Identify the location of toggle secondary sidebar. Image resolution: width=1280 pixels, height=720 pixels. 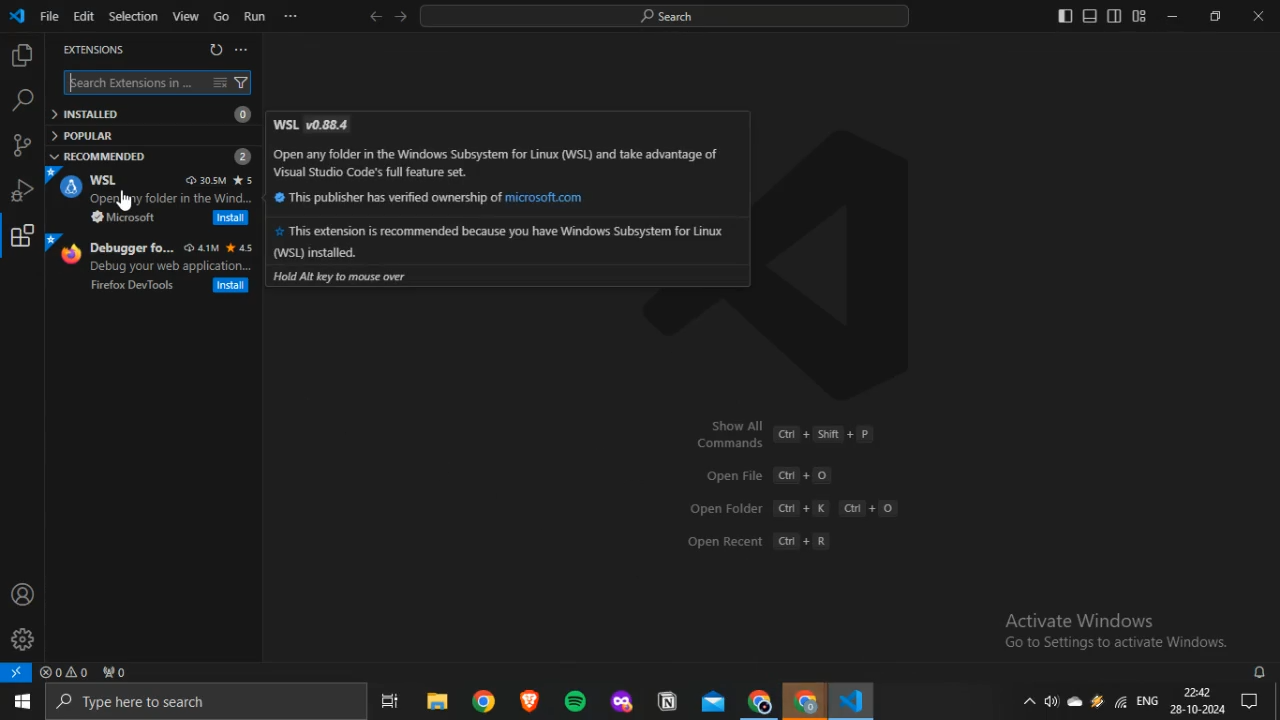
(1115, 15).